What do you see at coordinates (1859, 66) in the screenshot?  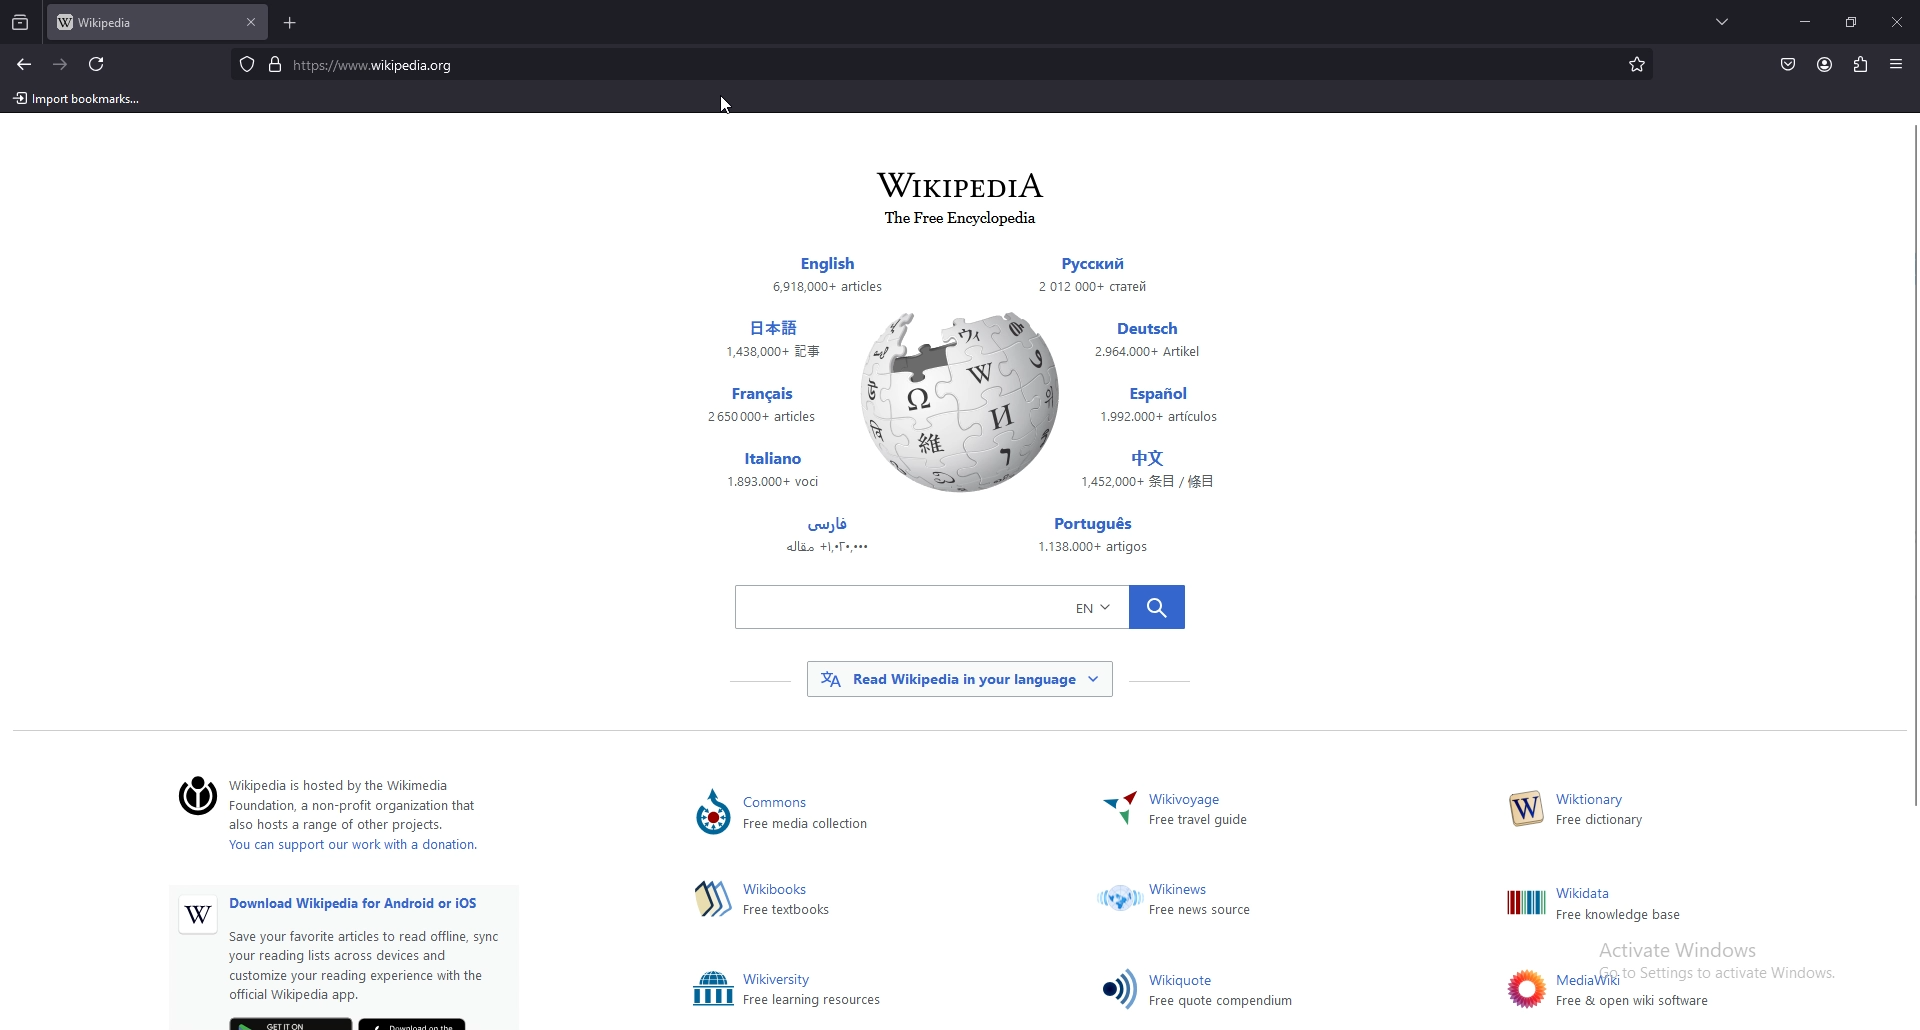 I see `extensions` at bounding box center [1859, 66].